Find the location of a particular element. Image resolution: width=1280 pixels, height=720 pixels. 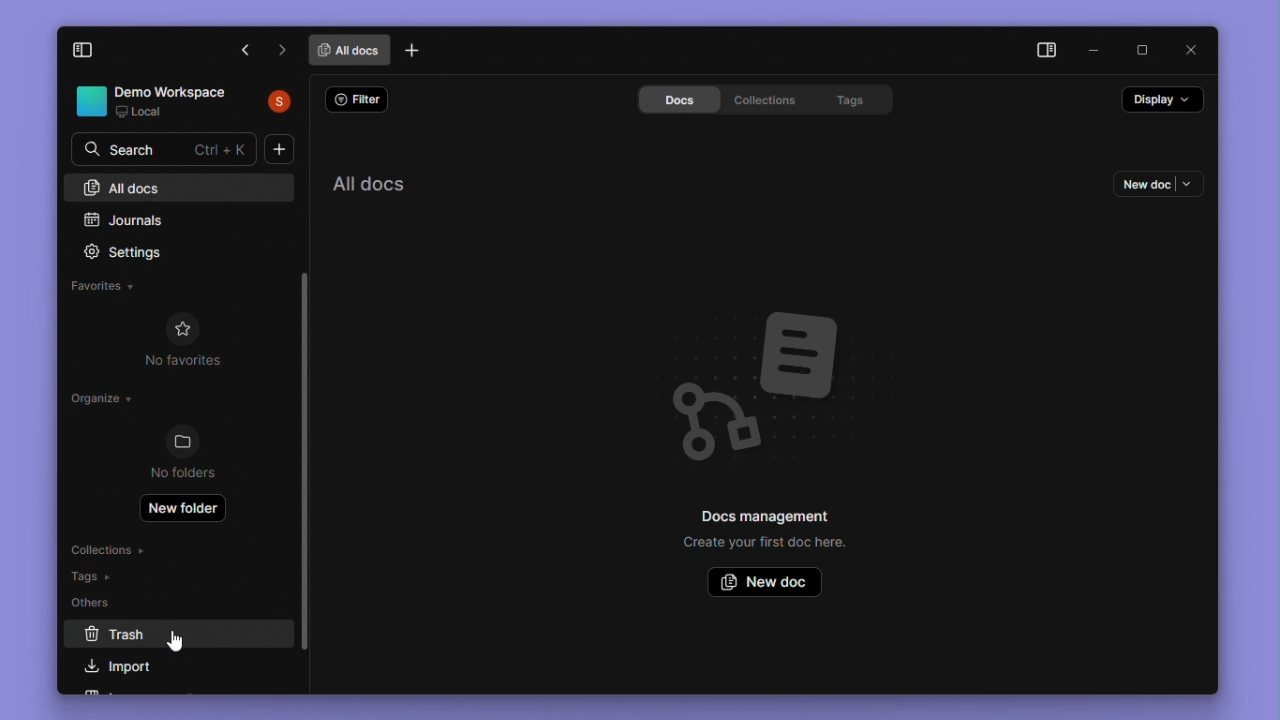

Vertical scroll Bar  is located at coordinates (304, 463).